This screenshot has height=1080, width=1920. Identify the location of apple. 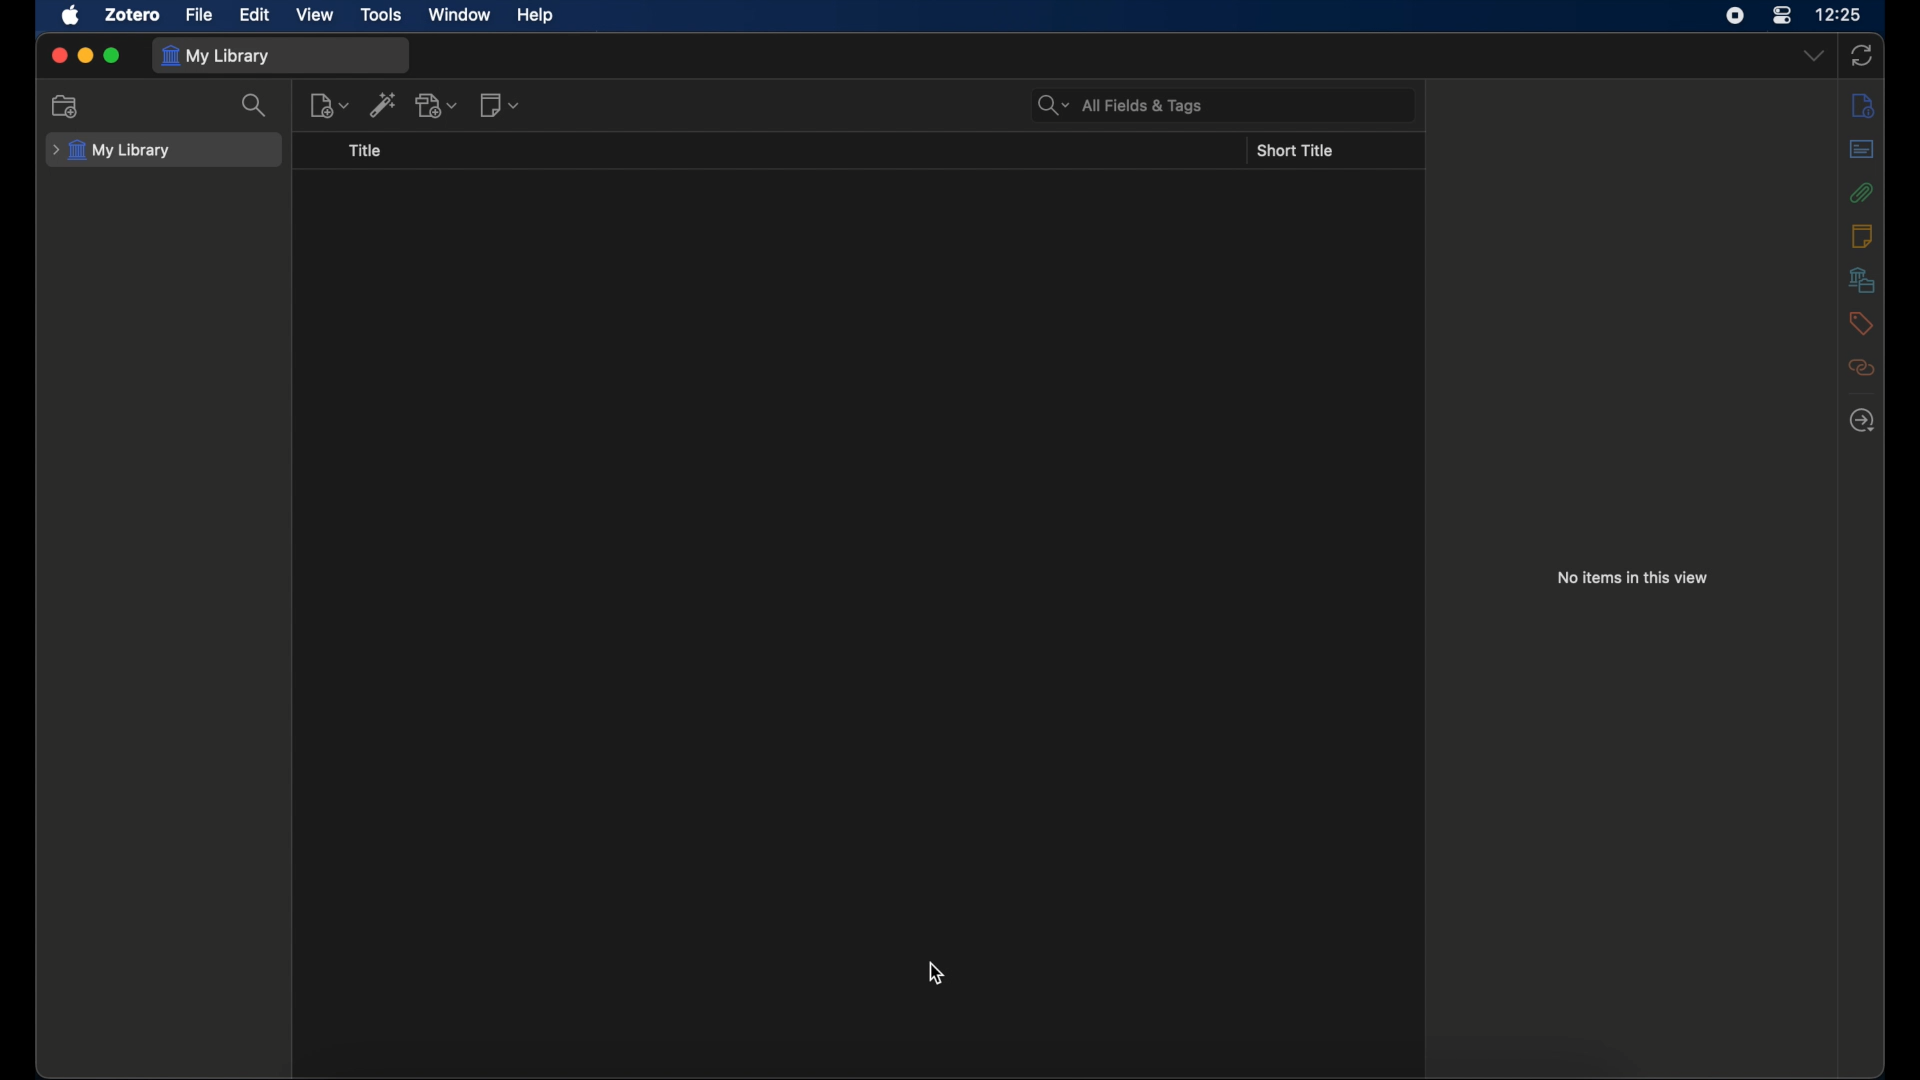
(70, 16).